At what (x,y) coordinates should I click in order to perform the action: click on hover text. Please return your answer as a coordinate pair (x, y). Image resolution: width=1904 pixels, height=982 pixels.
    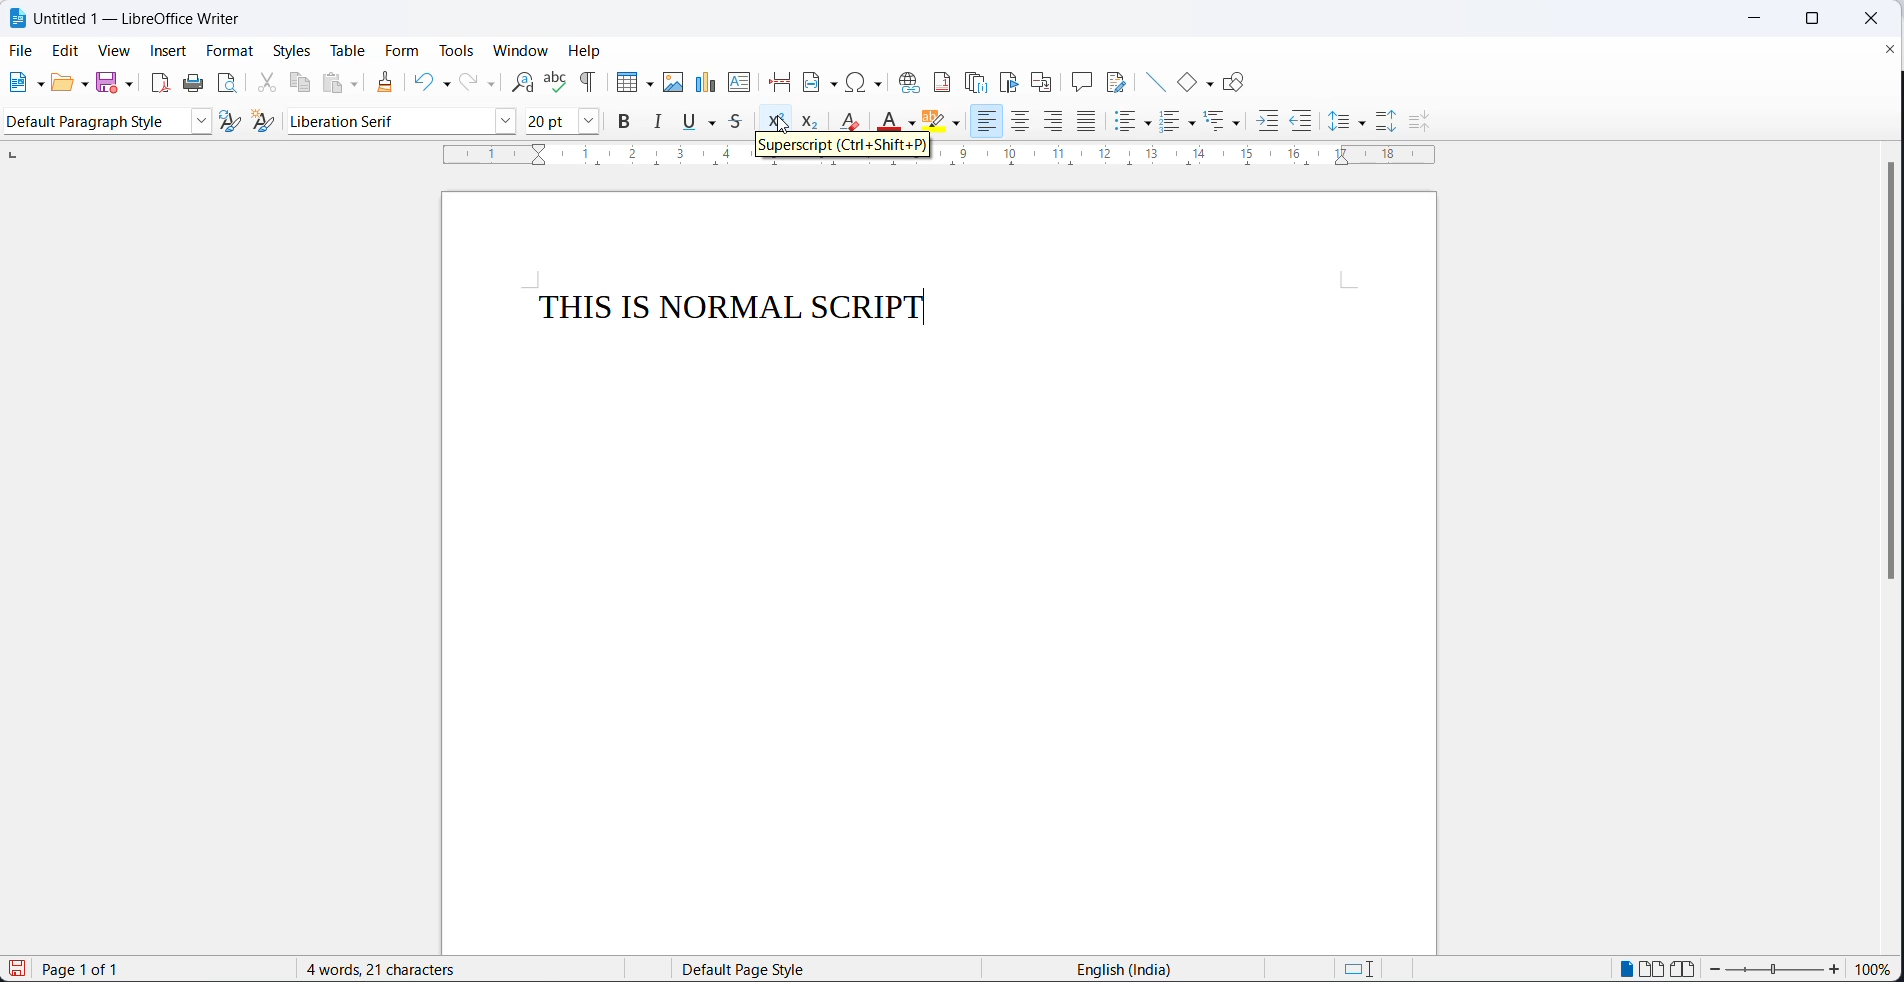
    Looking at the image, I should click on (840, 149).